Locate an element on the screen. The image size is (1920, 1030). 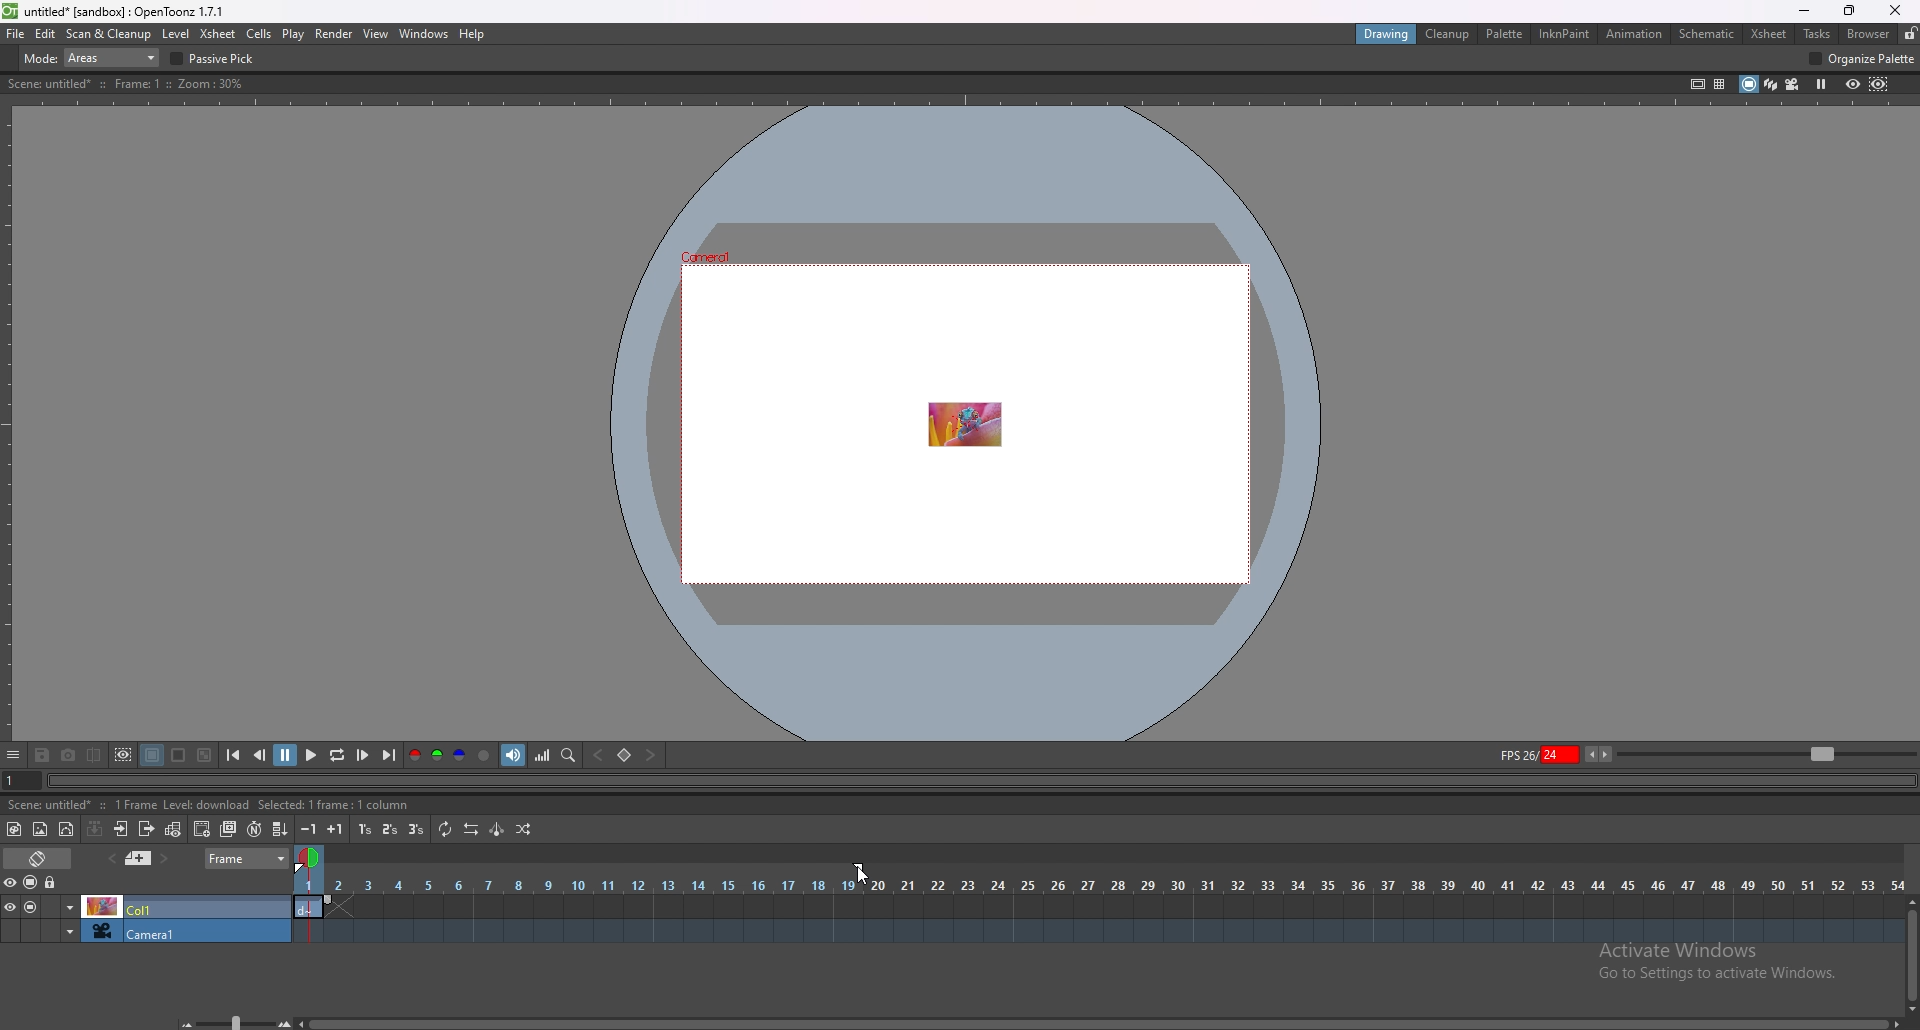
first frame is located at coordinates (234, 756).